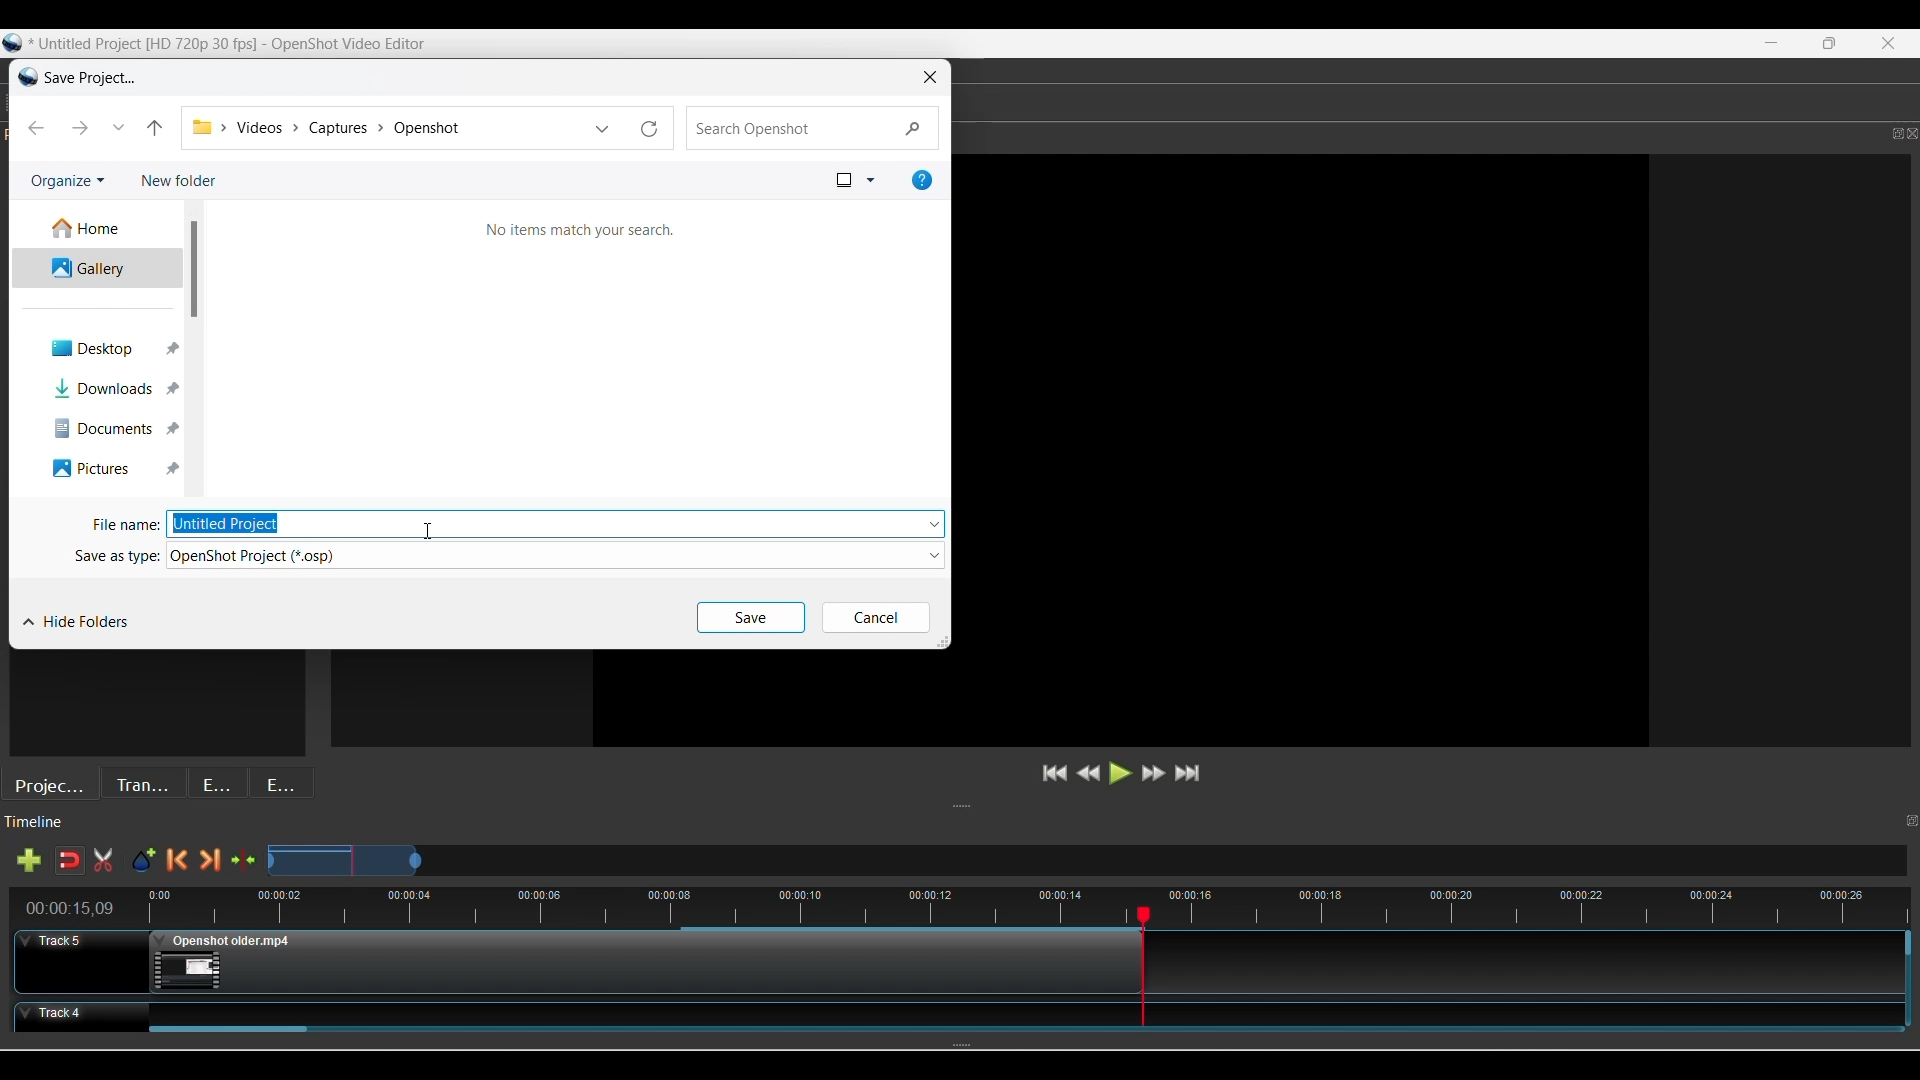 This screenshot has height=1080, width=1920. What do you see at coordinates (73, 1017) in the screenshot?
I see `Track Header for track 4` at bounding box center [73, 1017].